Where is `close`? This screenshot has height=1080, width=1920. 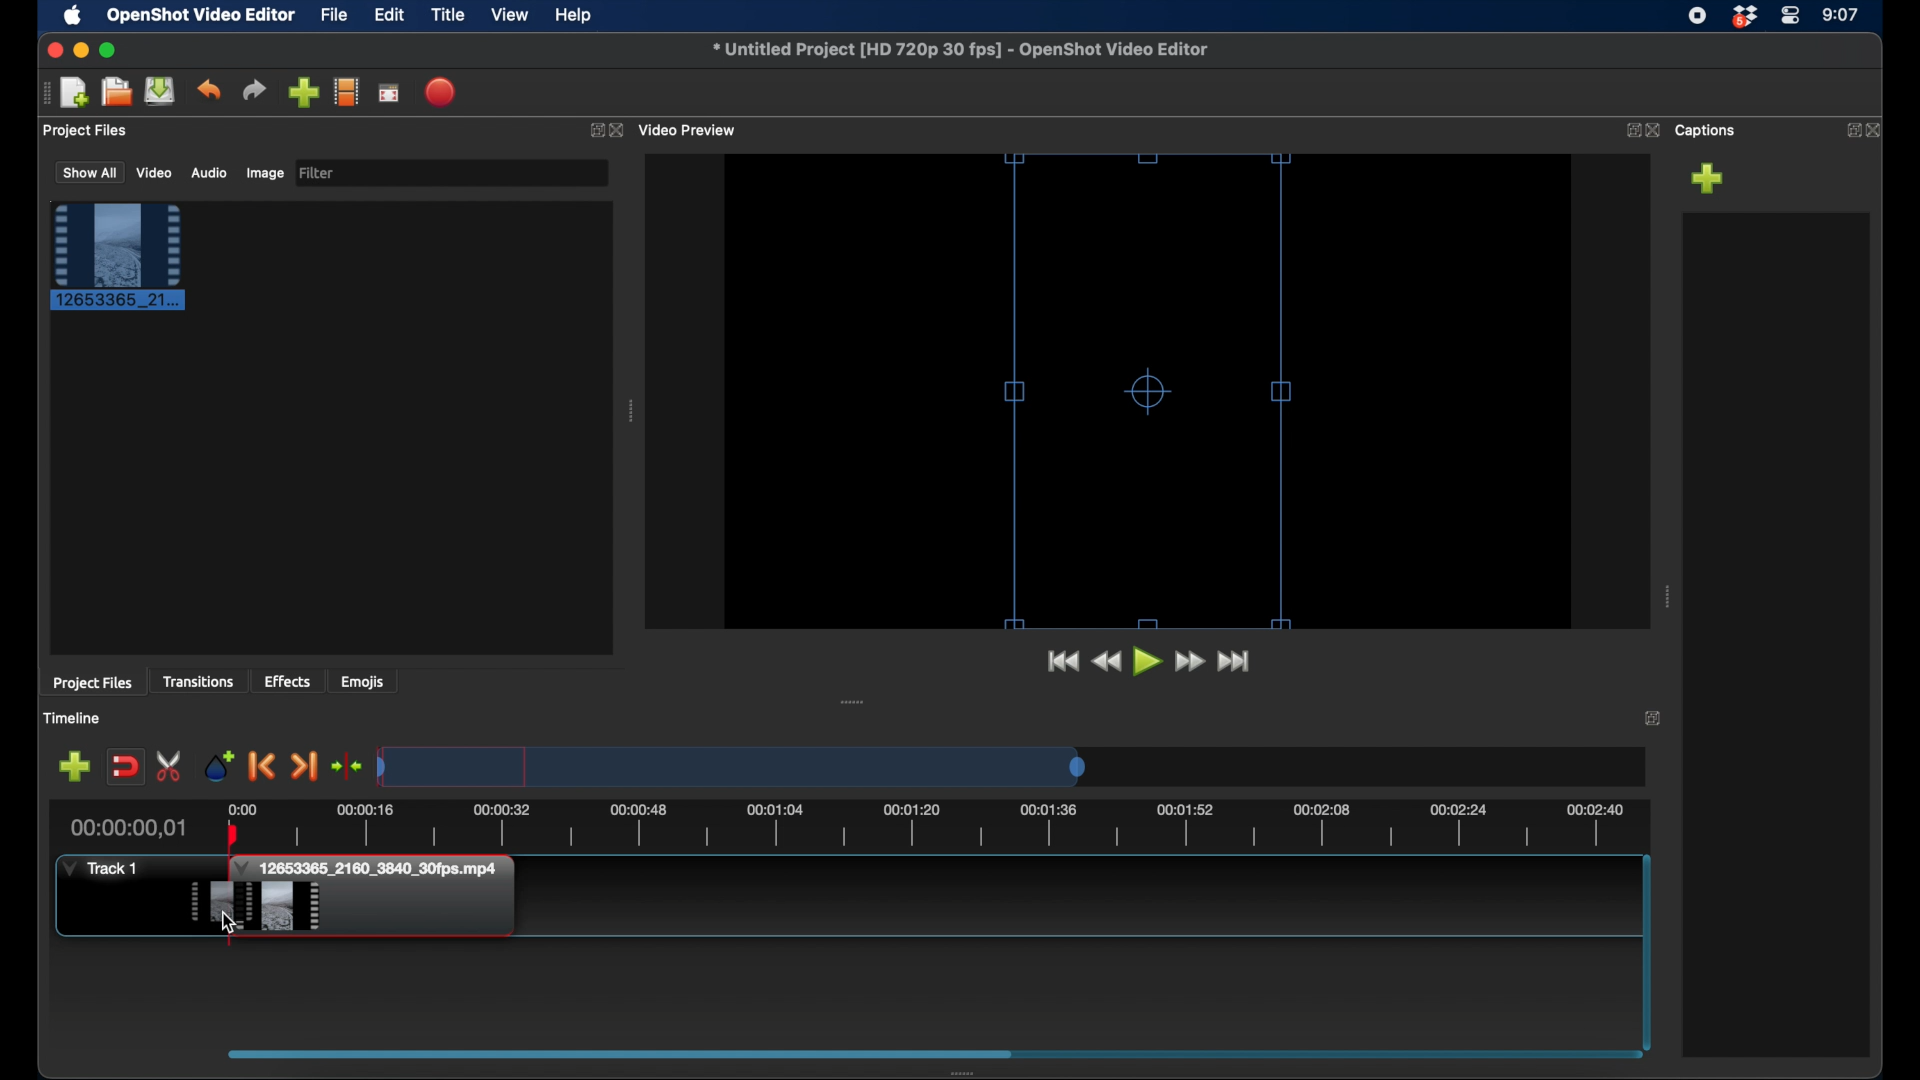
close is located at coordinates (621, 129).